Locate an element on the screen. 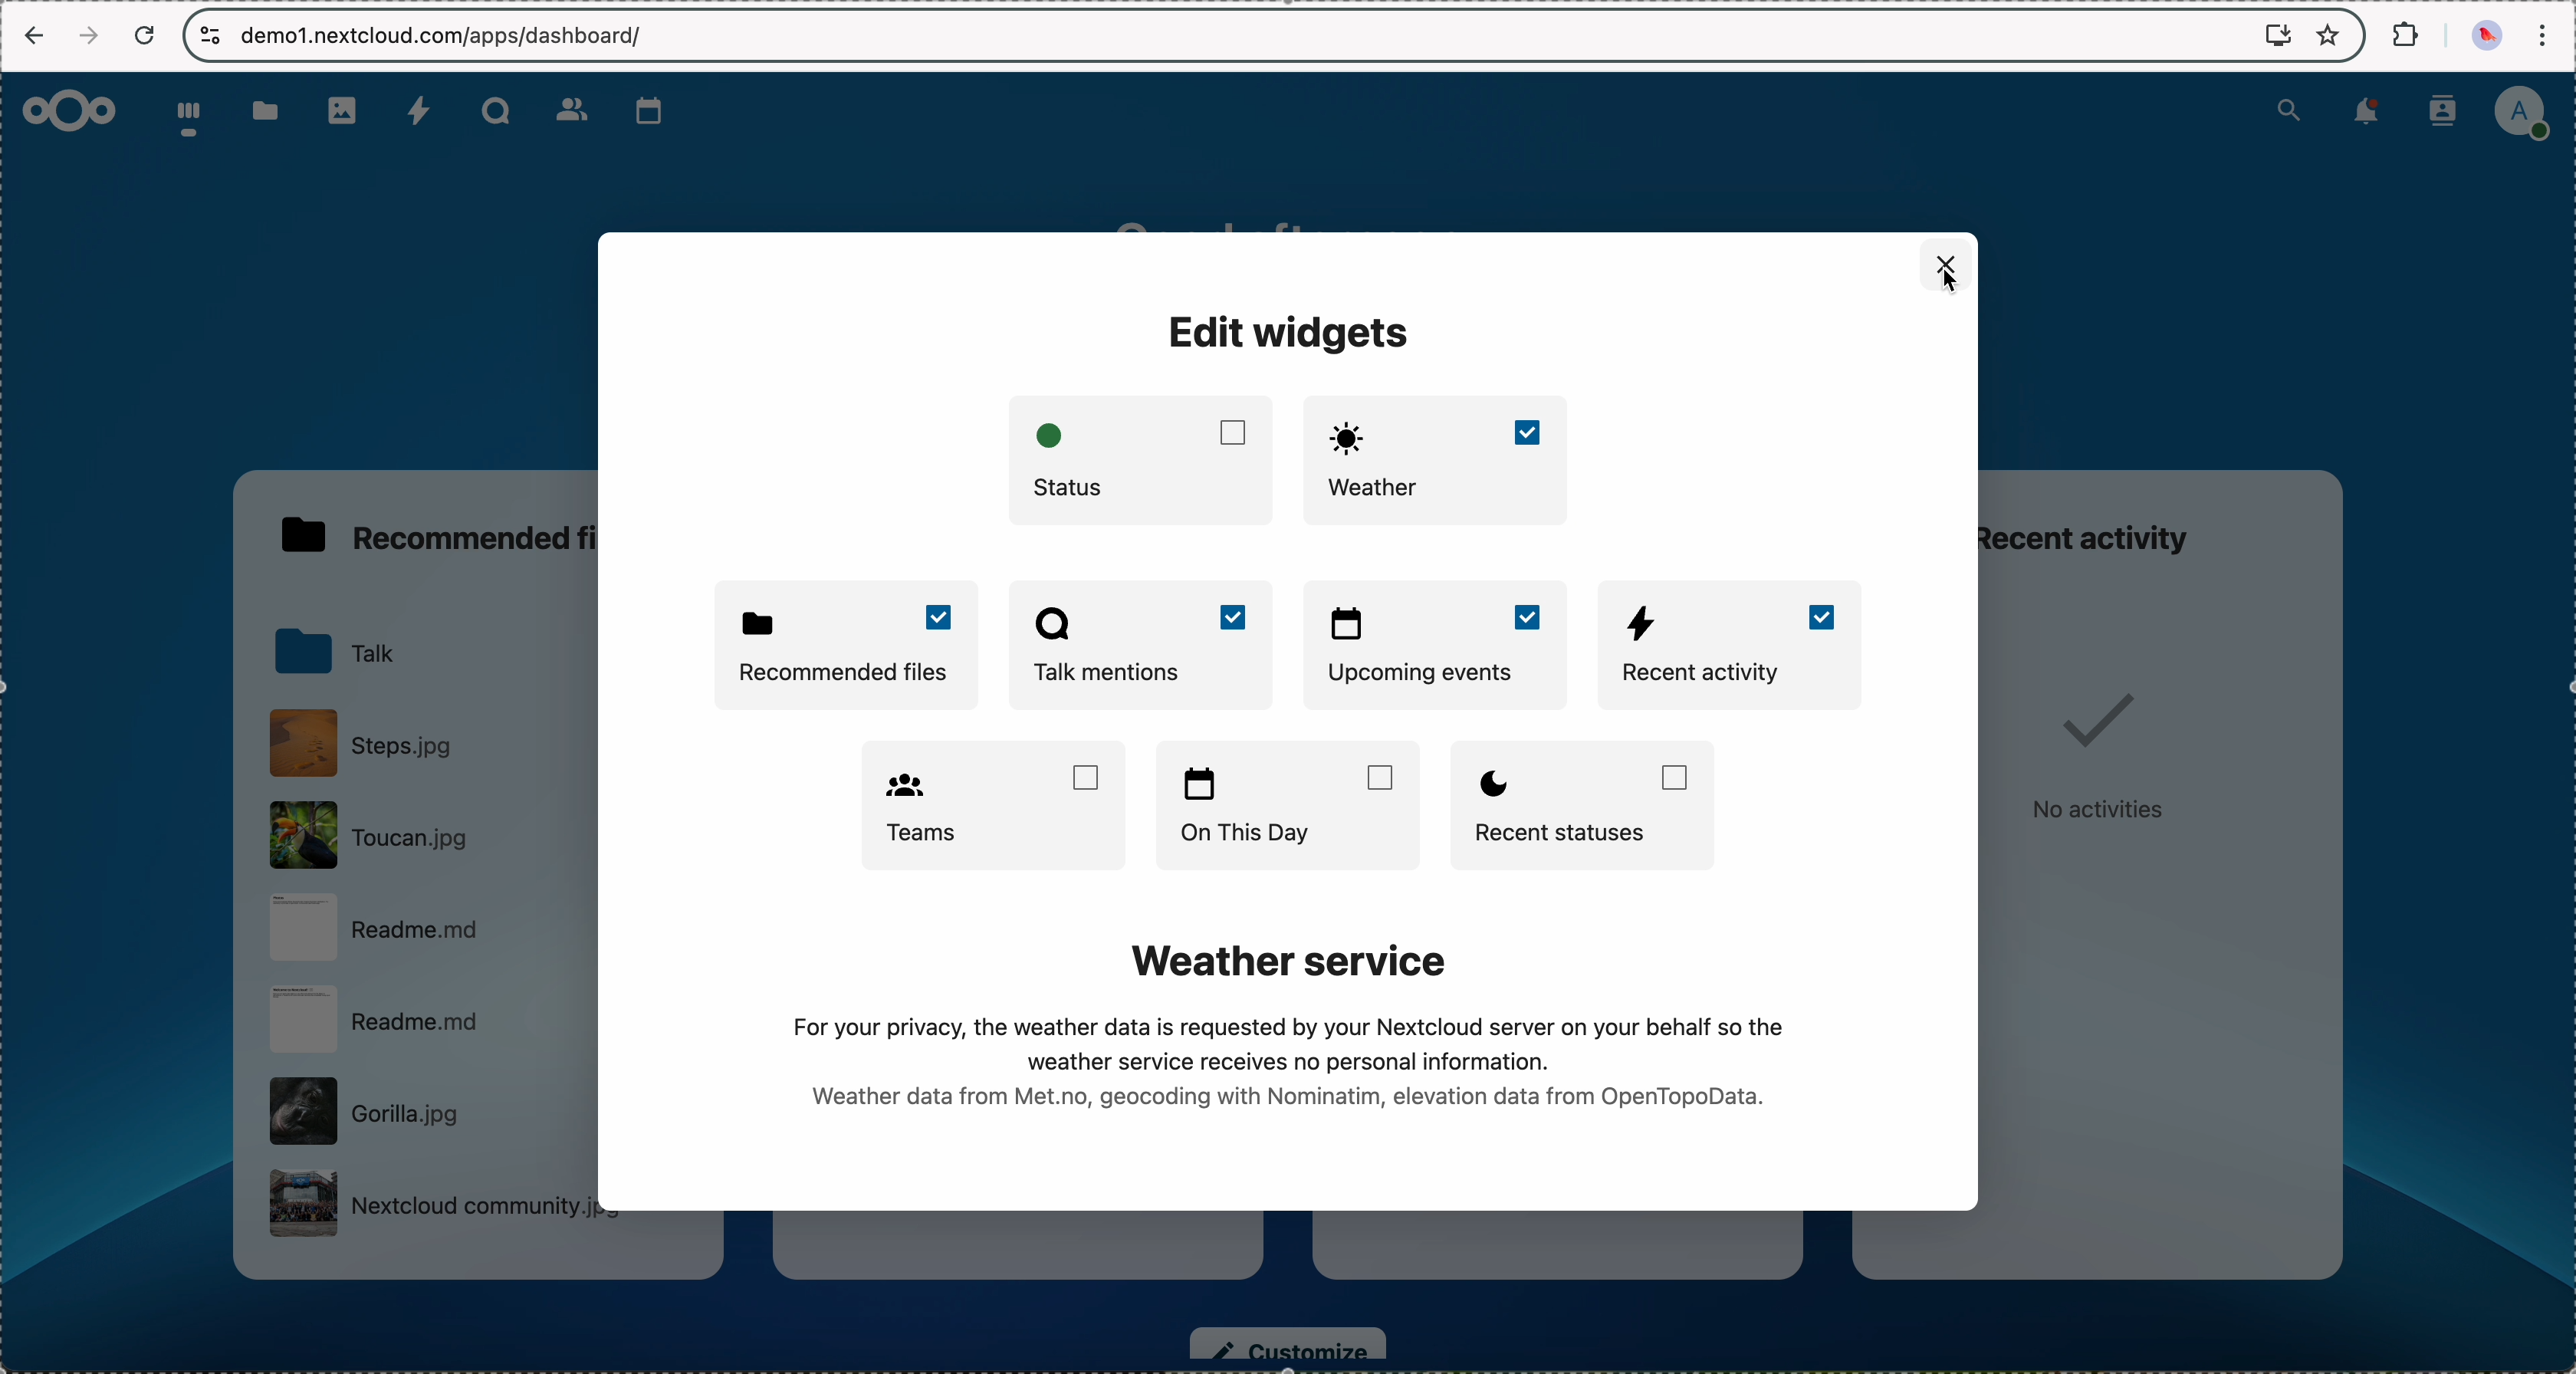  enable Talk mentions is located at coordinates (1141, 641).